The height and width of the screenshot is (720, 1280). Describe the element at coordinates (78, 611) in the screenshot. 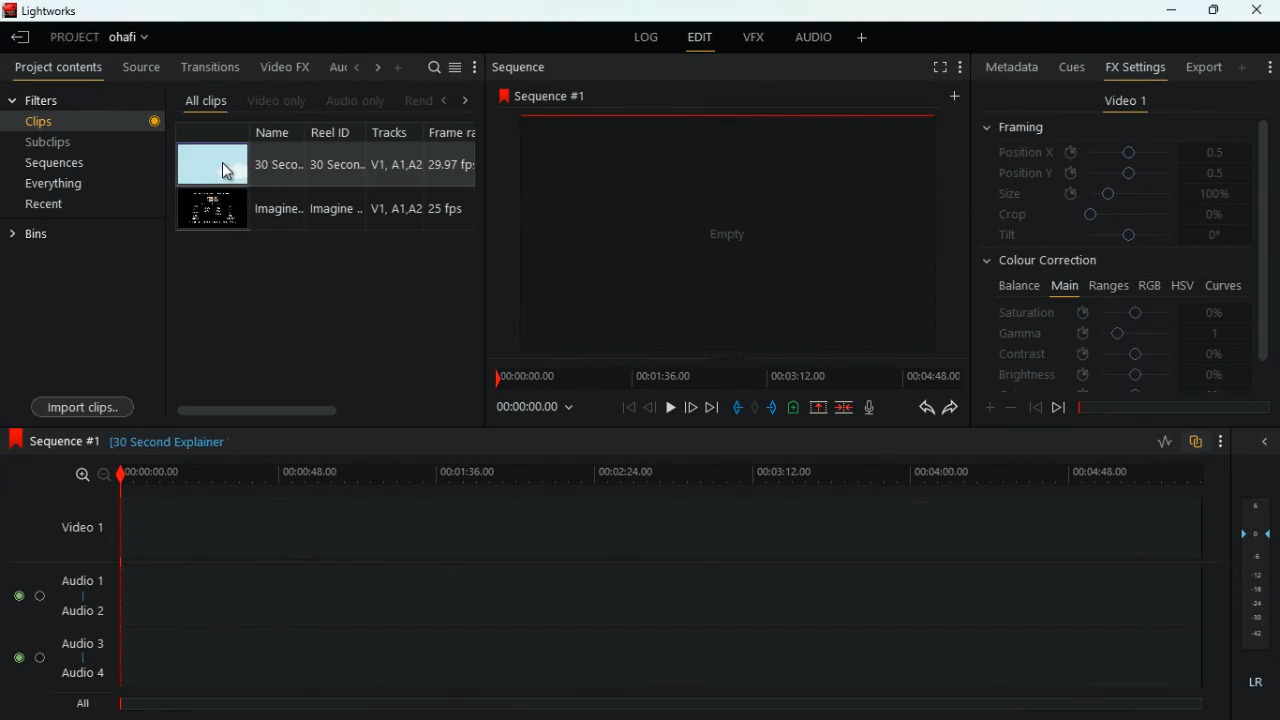

I see `audio 2` at that location.